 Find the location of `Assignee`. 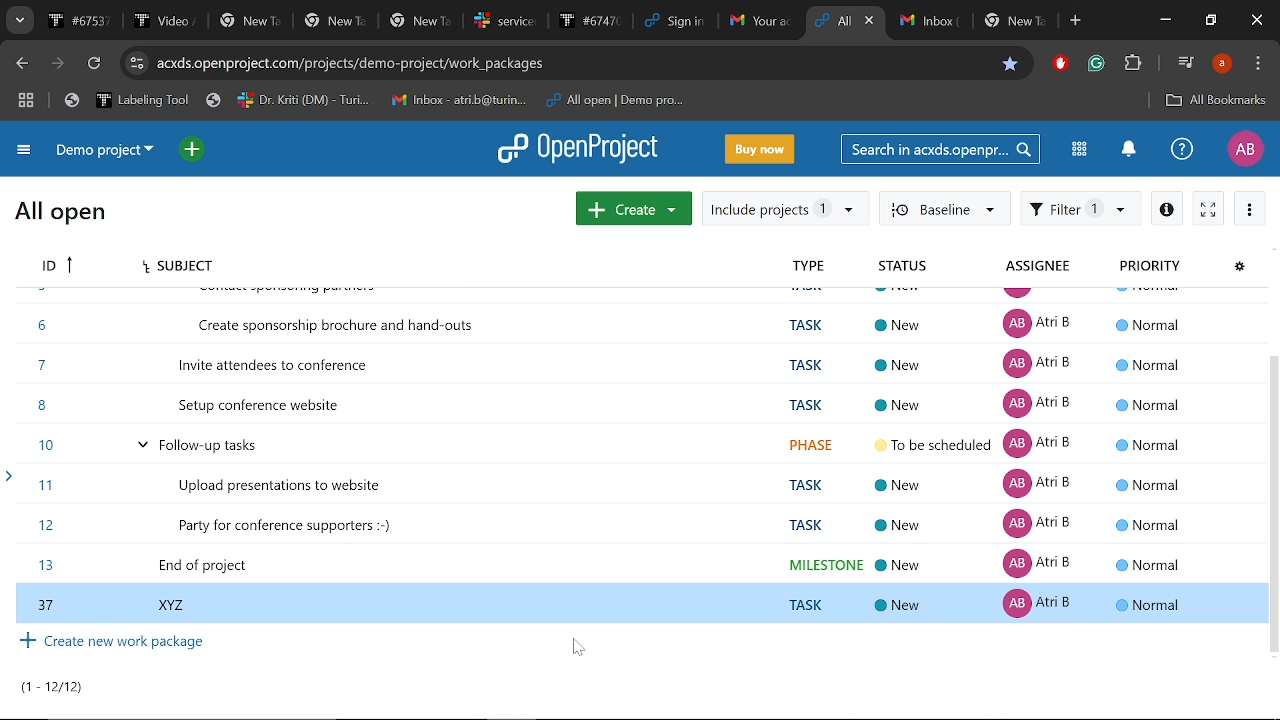

Assignee is located at coordinates (1046, 267).